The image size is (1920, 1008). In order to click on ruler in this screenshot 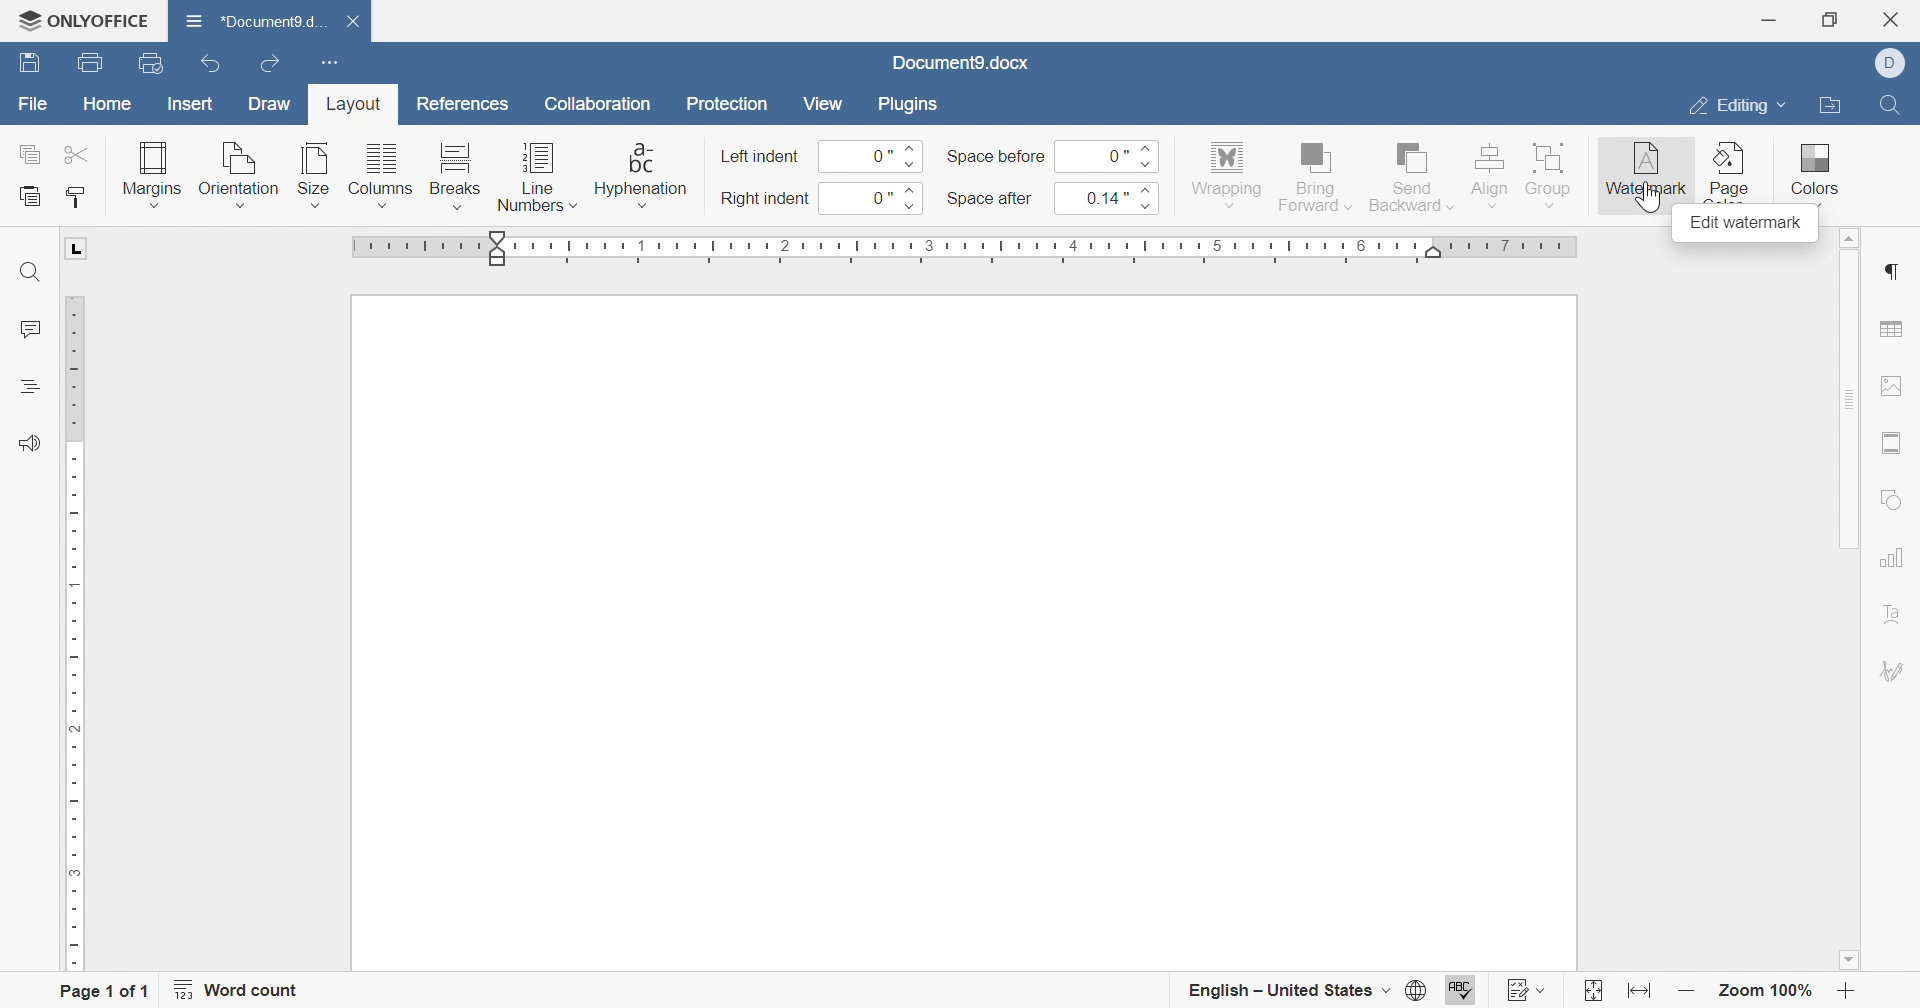, I will do `click(75, 633)`.